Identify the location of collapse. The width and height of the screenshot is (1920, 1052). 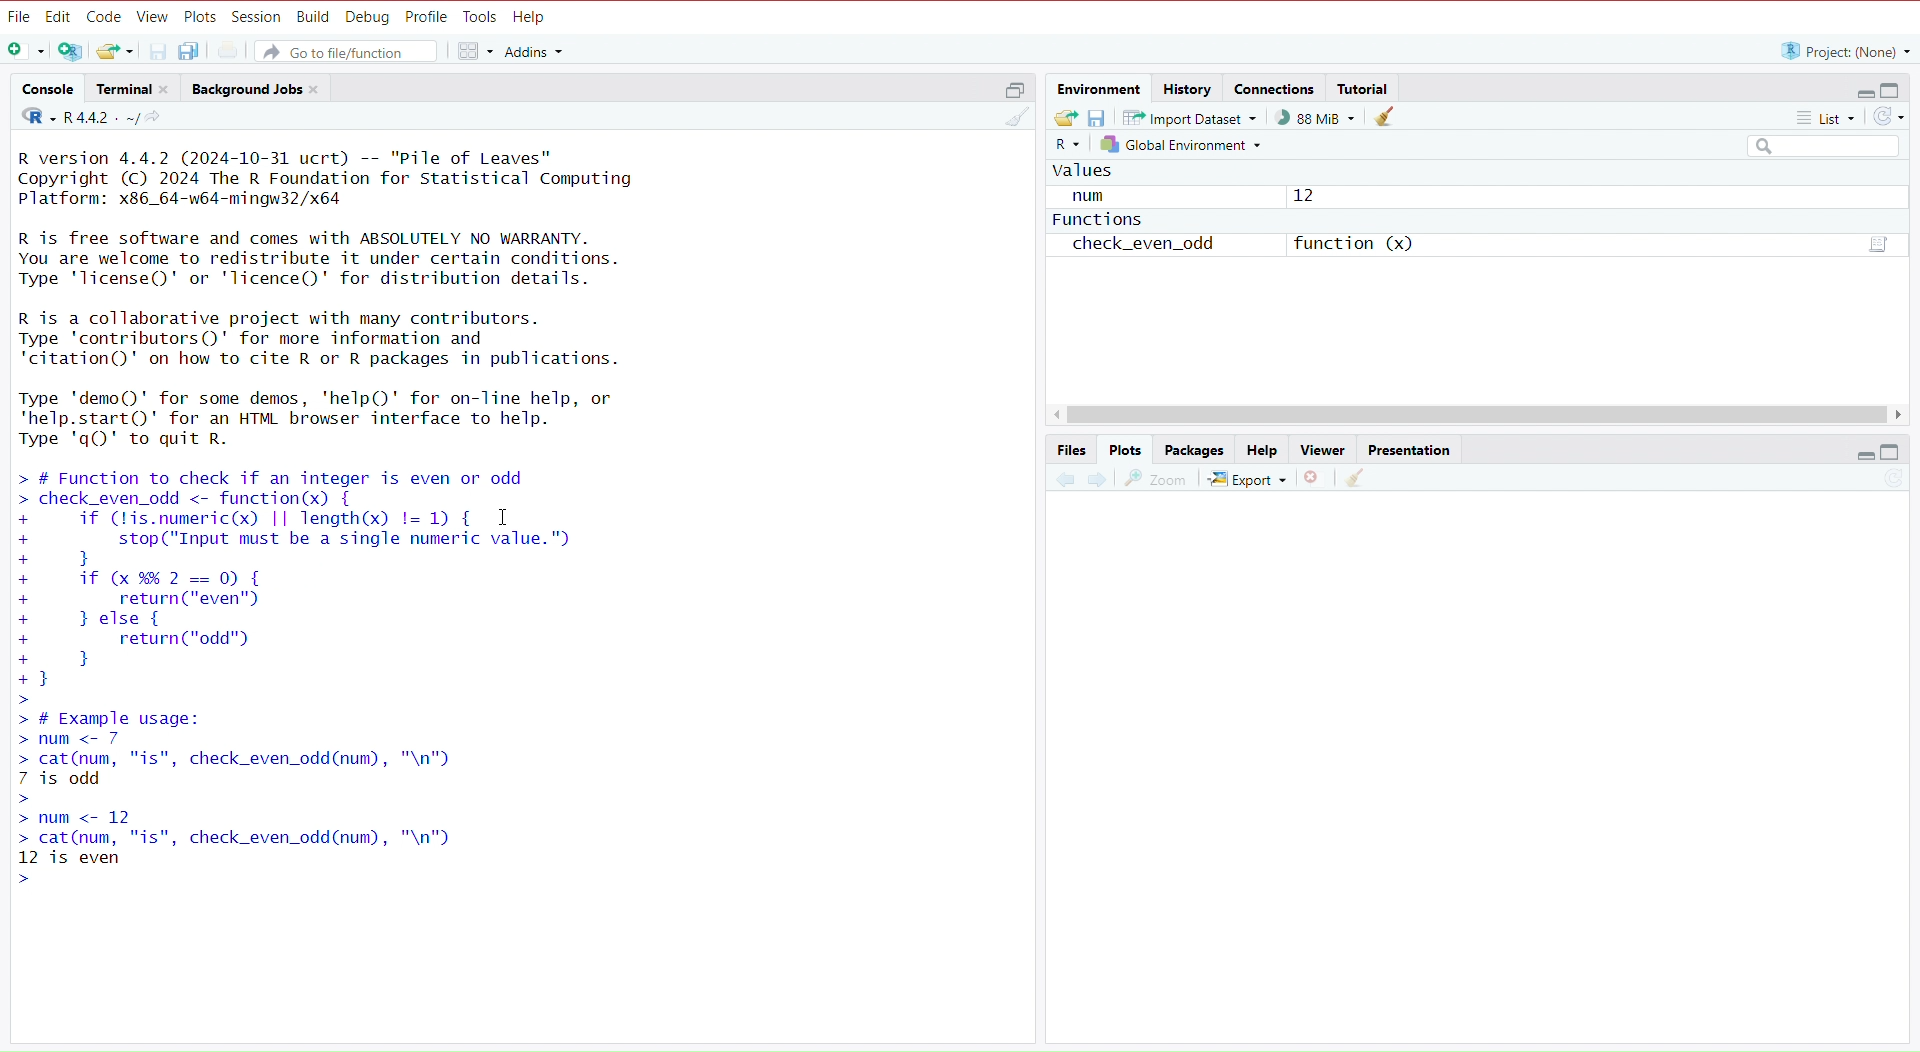
(1895, 91).